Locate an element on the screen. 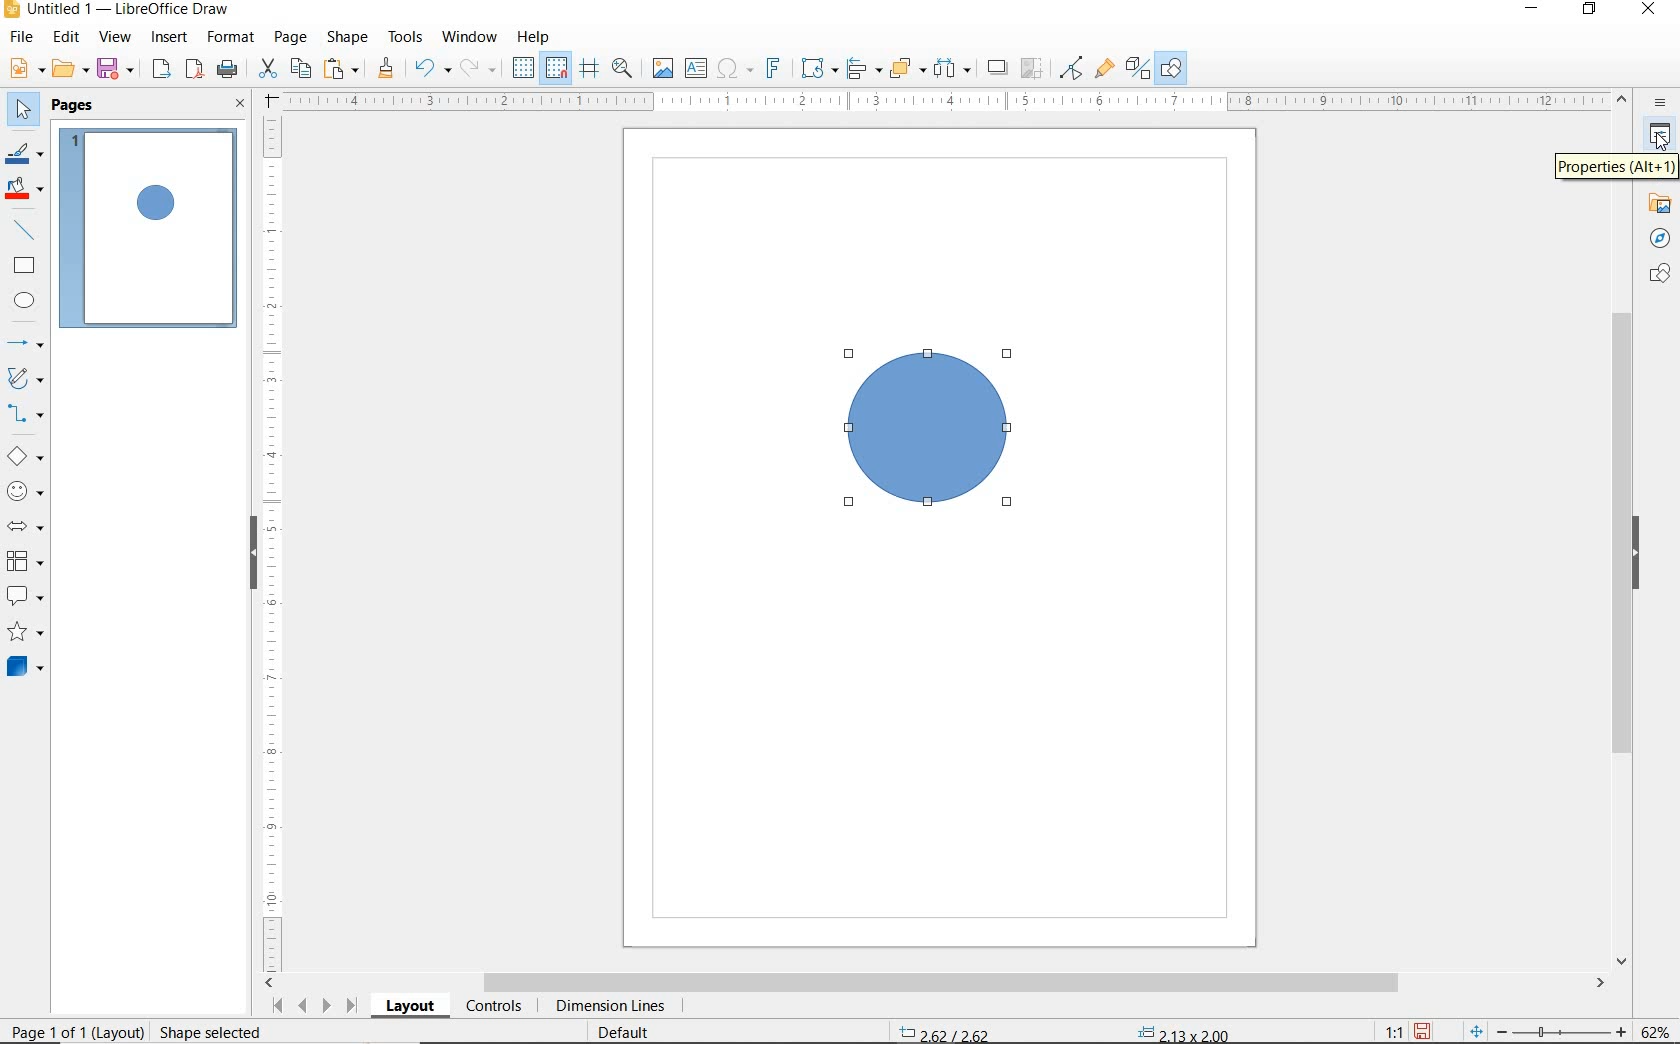 Image resolution: width=1680 pixels, height=1044 pixels. LINES AND ARROWS is located at coordinates (28, 340).